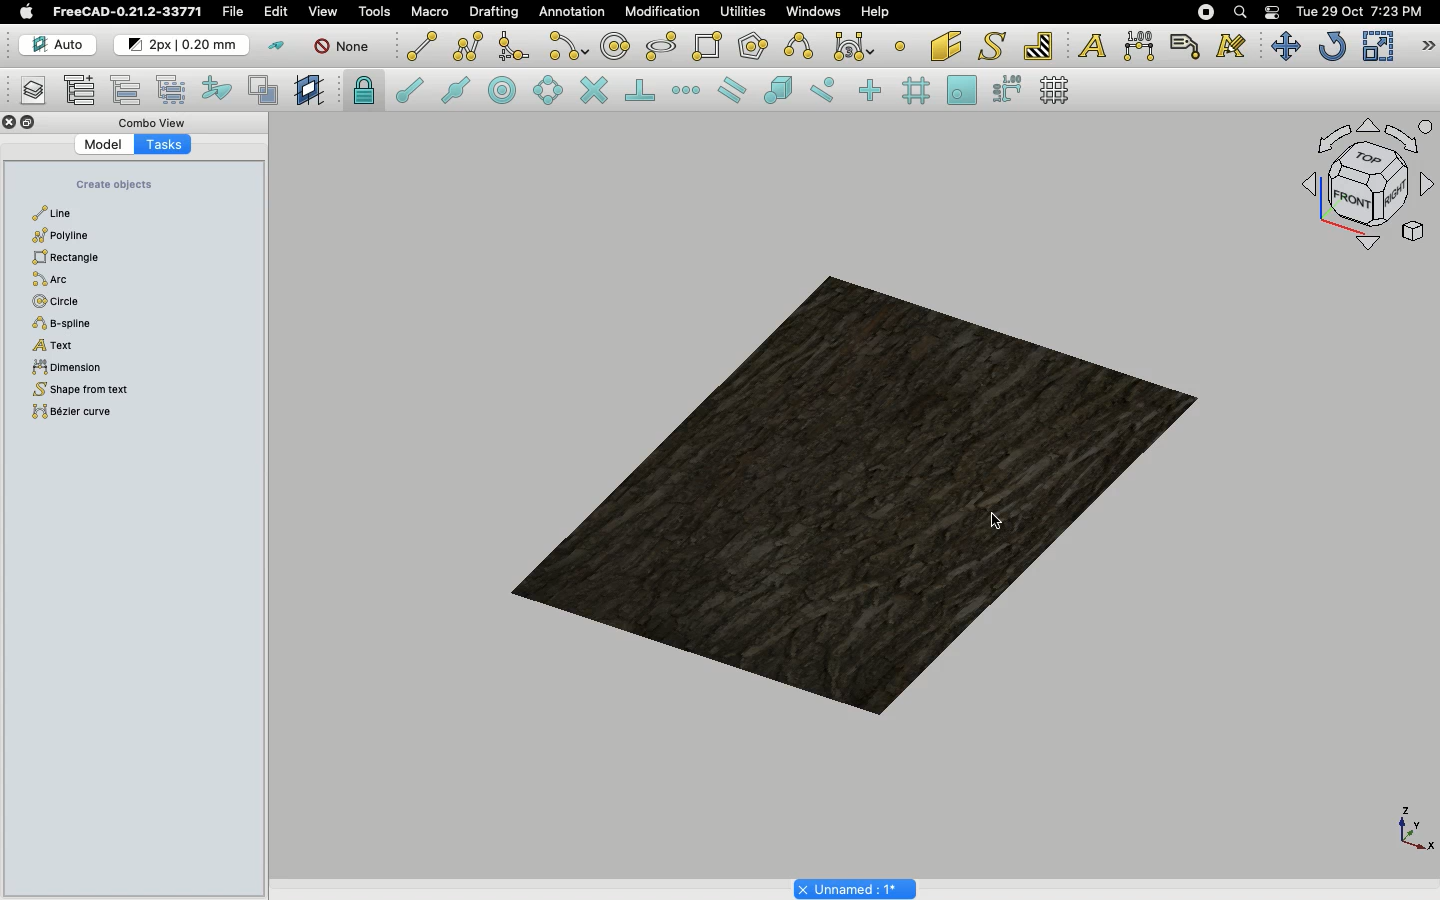 The width and height of the screenshot is (1440, 900). What do you see at coordinates (918, 90) in the screenshot?
I see `Snap grid` at bounding box center [918, 90].